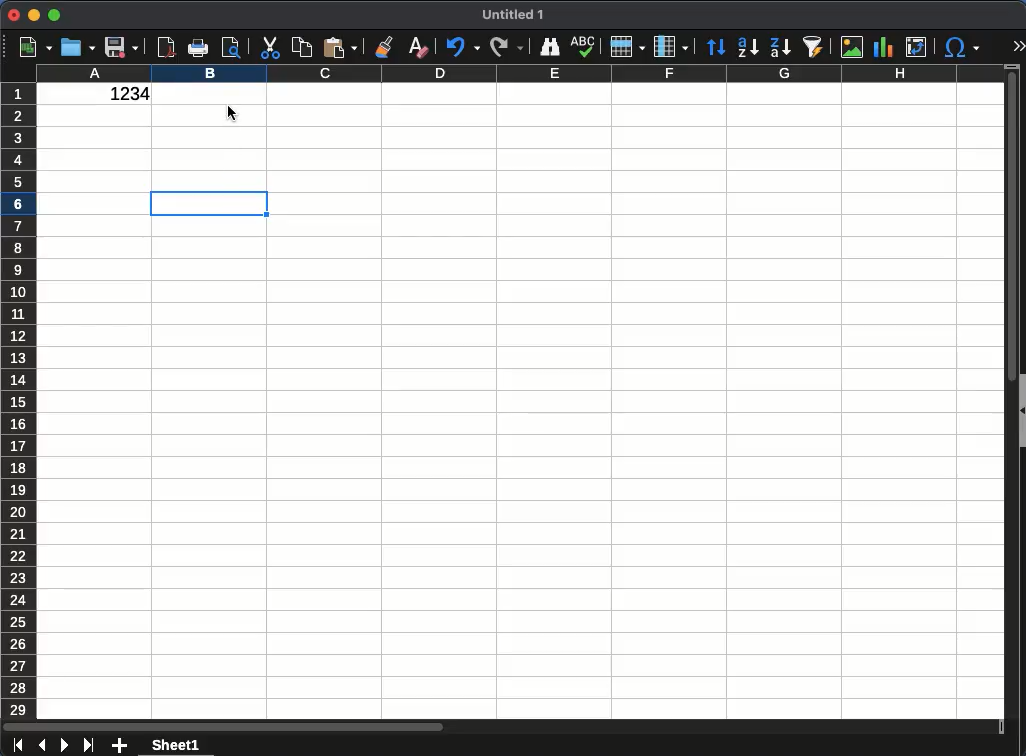 The width and height of the screenshot is (1026, 756). Describe the element at coordinates (167, 45) in the screenshot. I see `pdf viewer` at that location.